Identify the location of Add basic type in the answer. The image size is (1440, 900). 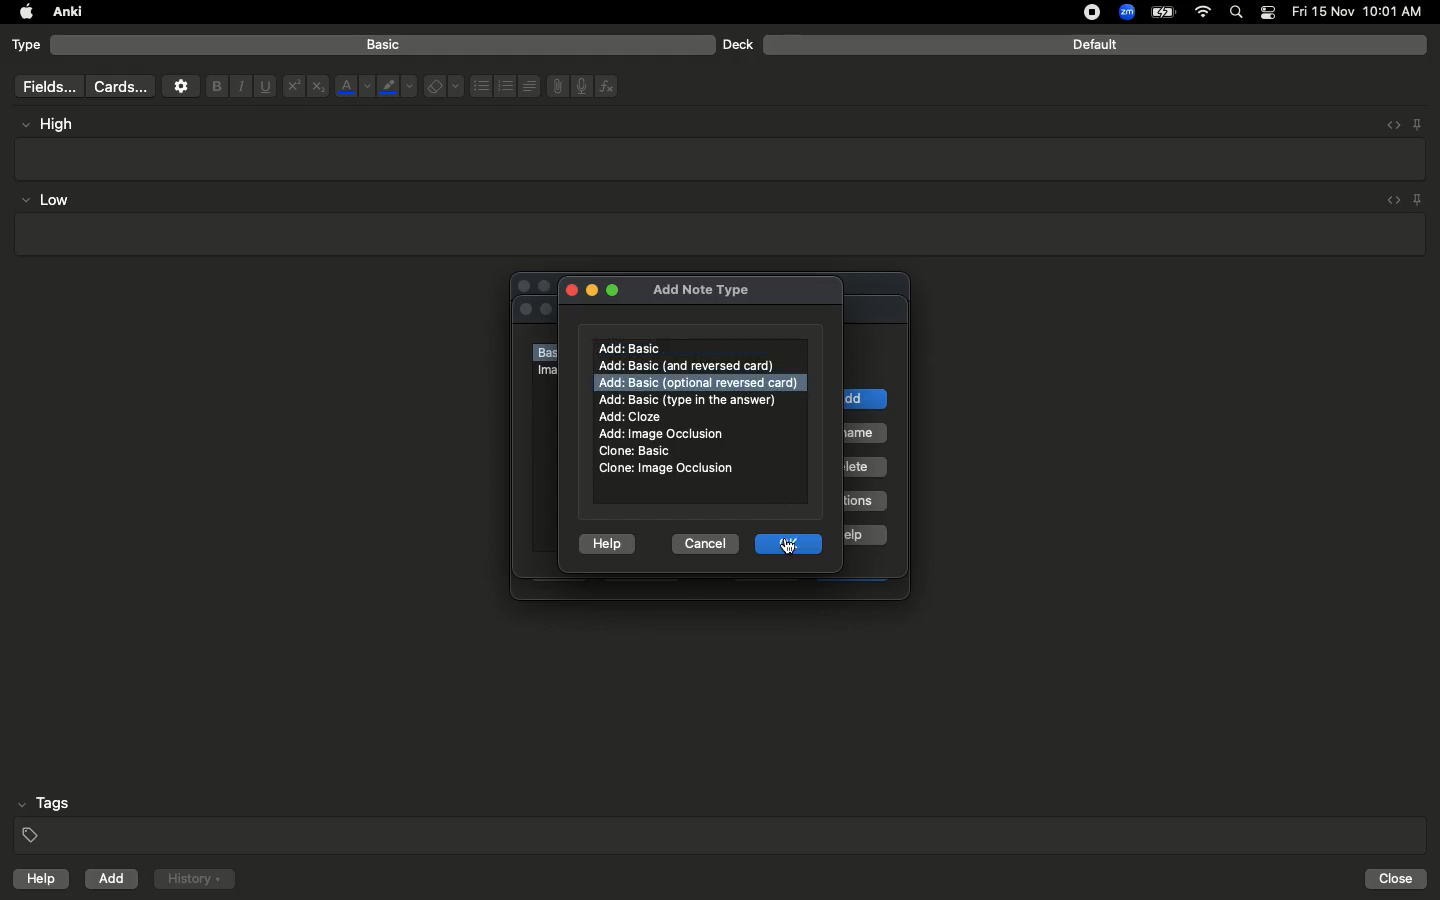
(690, 399).